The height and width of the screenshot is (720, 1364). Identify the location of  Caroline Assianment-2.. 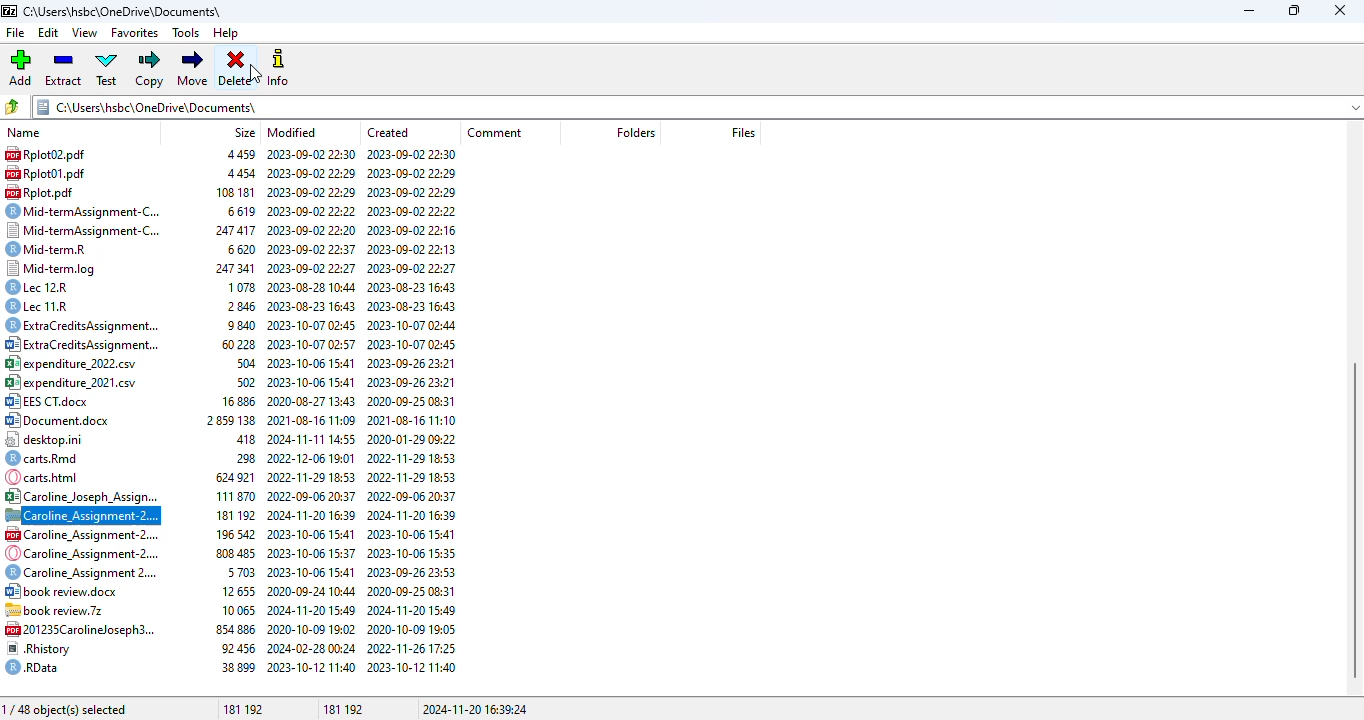
(80, 552).